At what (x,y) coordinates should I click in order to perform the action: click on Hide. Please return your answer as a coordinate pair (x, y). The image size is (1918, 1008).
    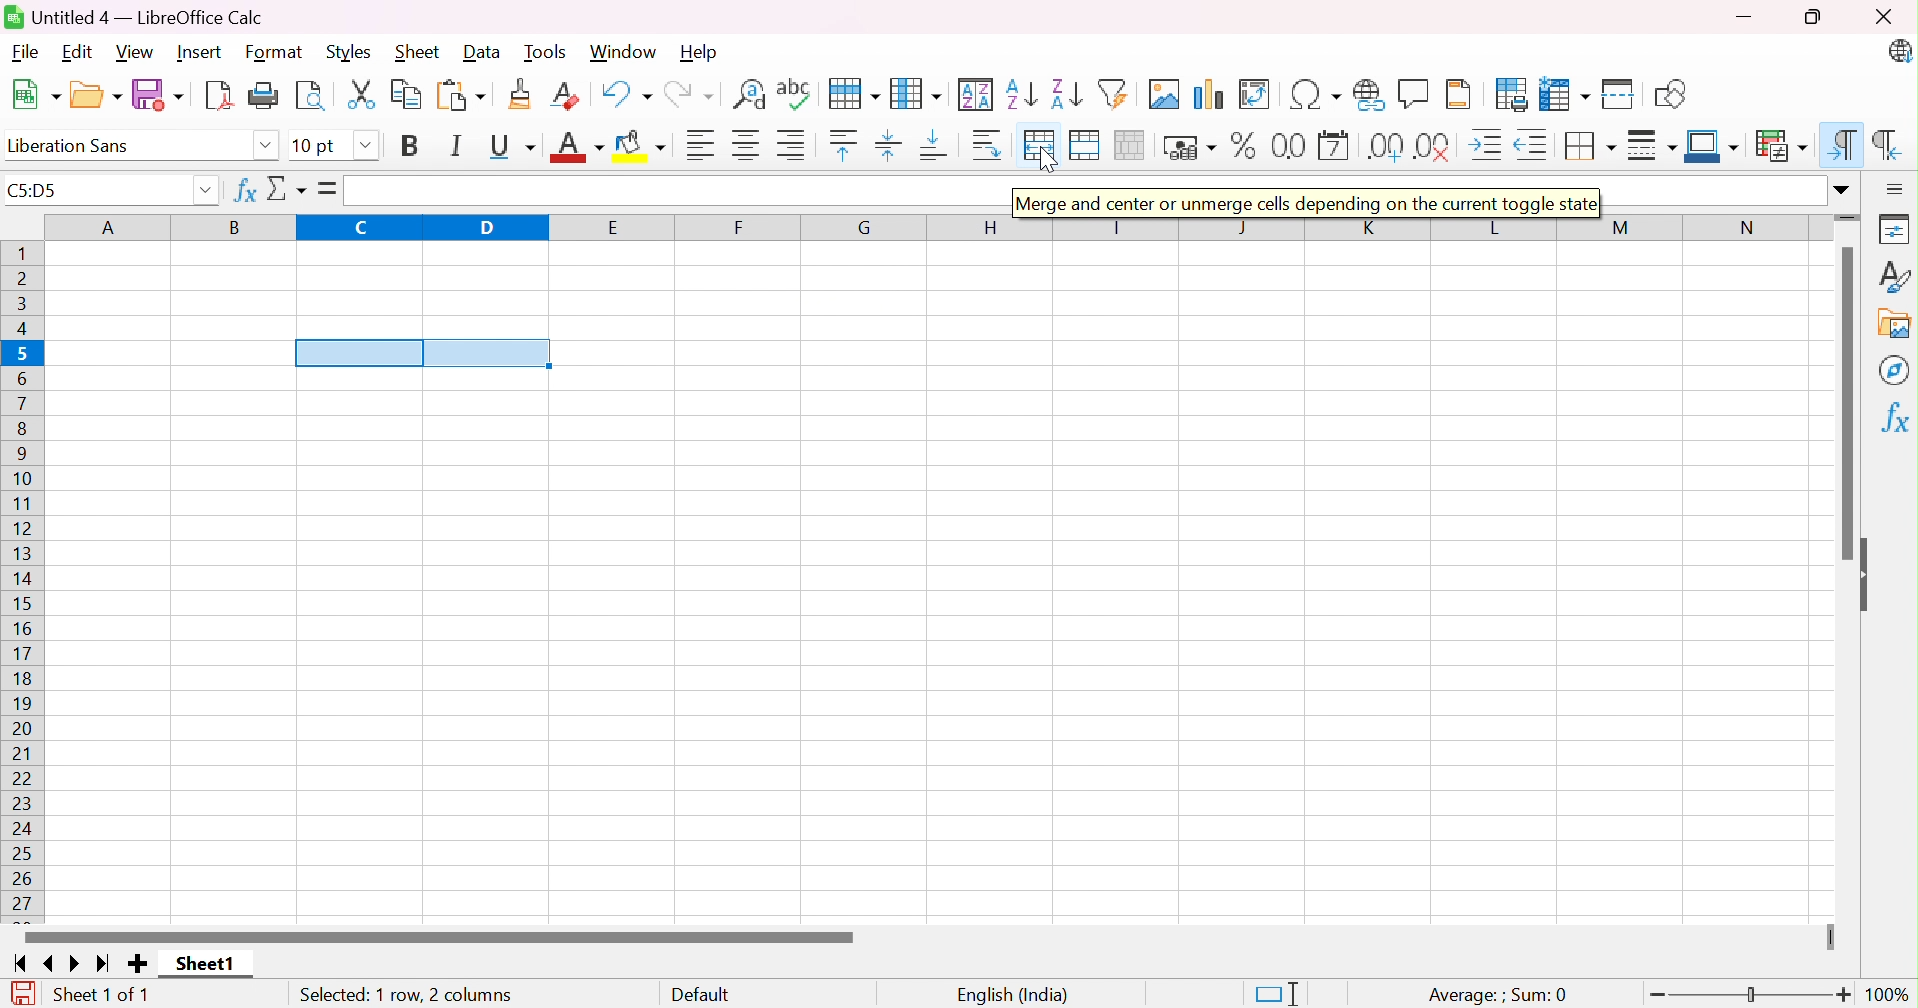
    Looking at the image, I should click on (1870, 575).